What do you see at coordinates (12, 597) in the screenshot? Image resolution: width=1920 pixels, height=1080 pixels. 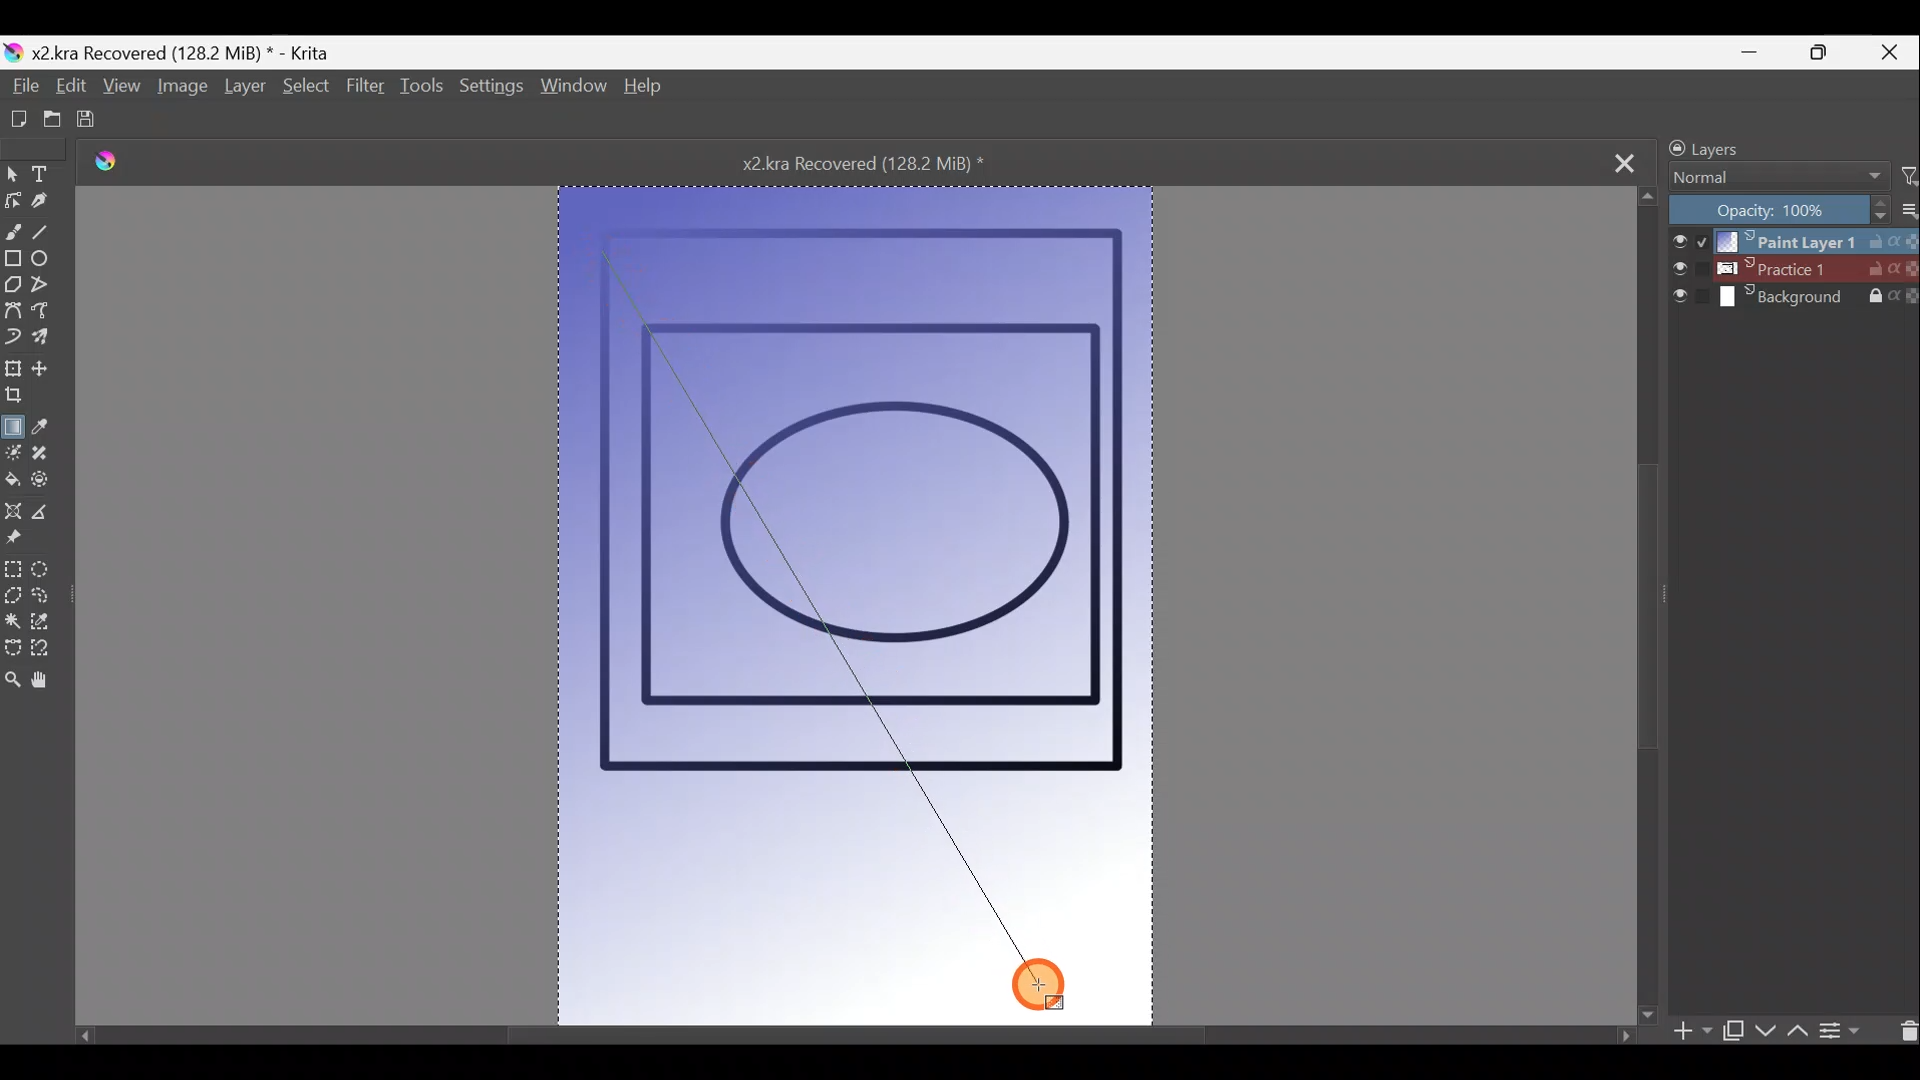 I see `Polgonal selection tool` at bounding box center [12, 597].